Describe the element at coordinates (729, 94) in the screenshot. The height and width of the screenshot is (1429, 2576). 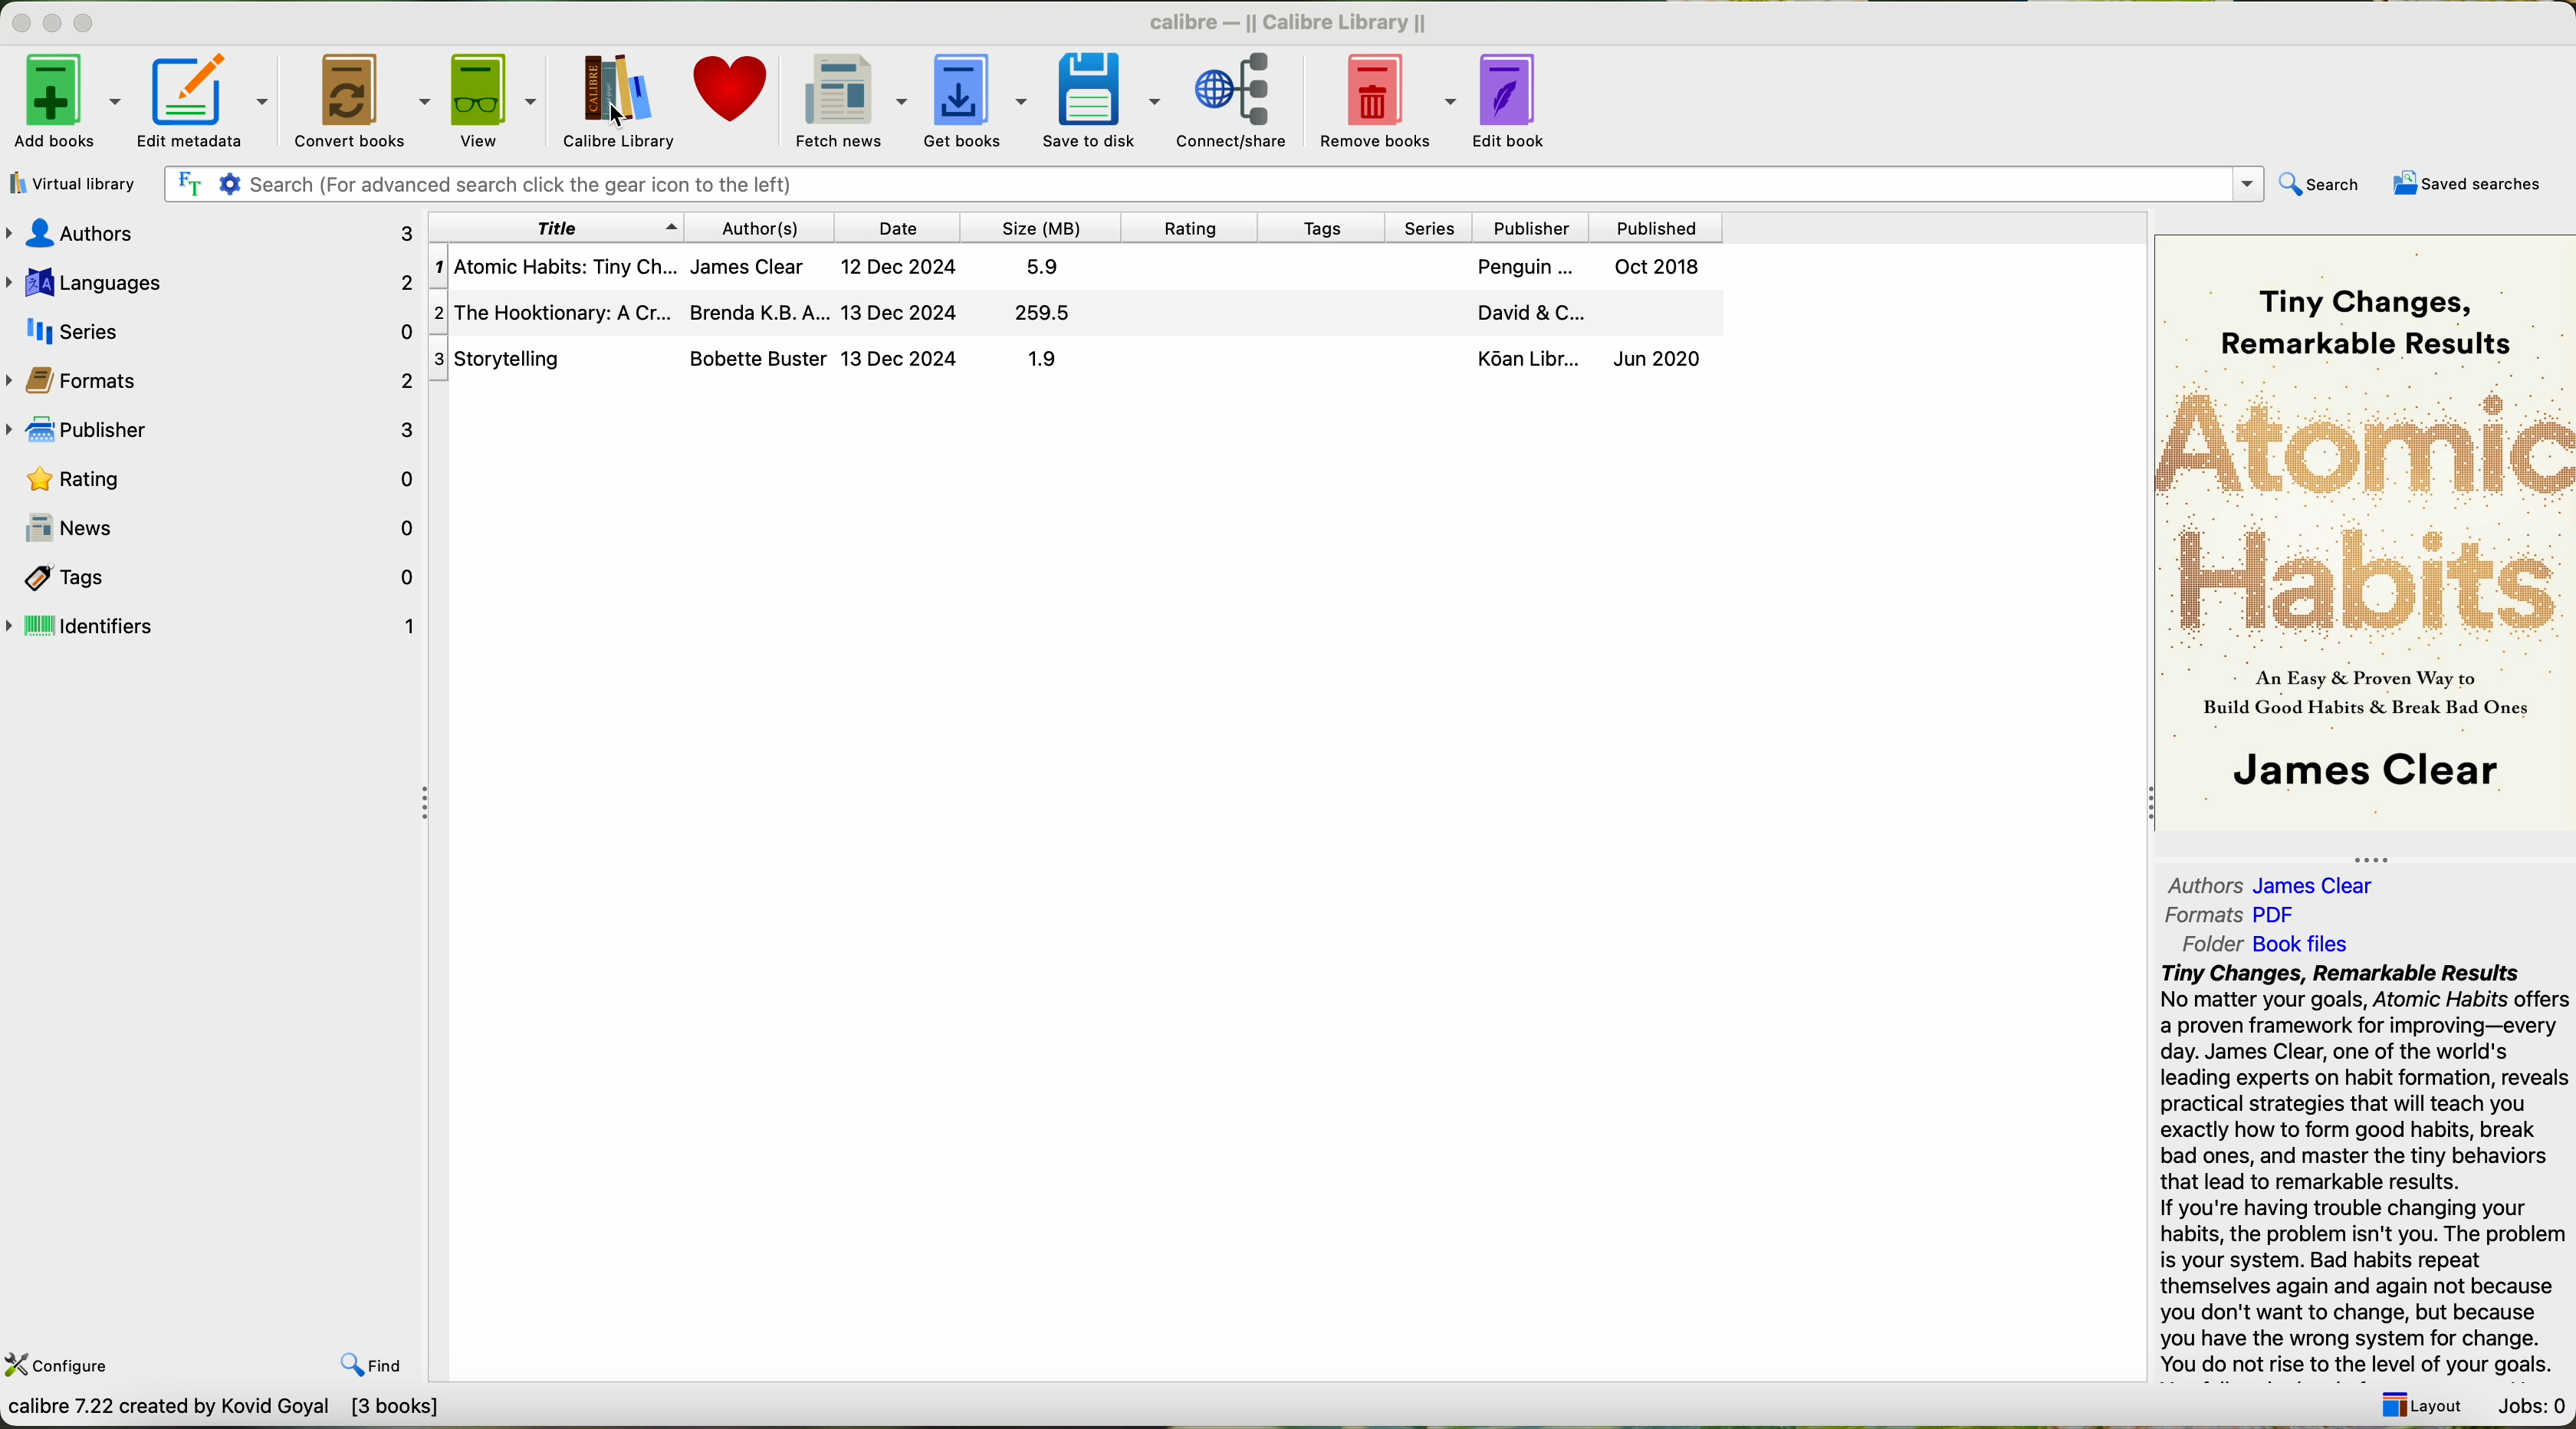
I see `donate` at that location.